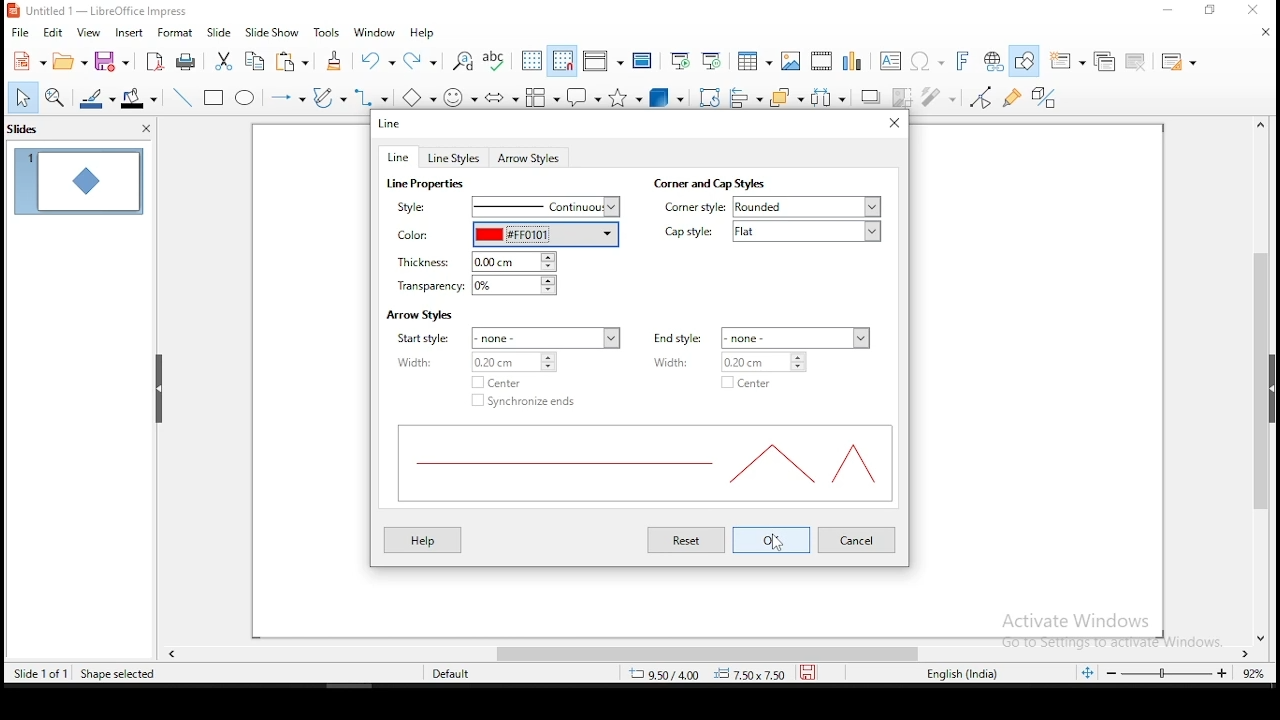 This screenshot has width=1280, height=720. What do you see at coordinates (220, 31) in the screenshot?
I see `slide` at bounding box center [220, 31].